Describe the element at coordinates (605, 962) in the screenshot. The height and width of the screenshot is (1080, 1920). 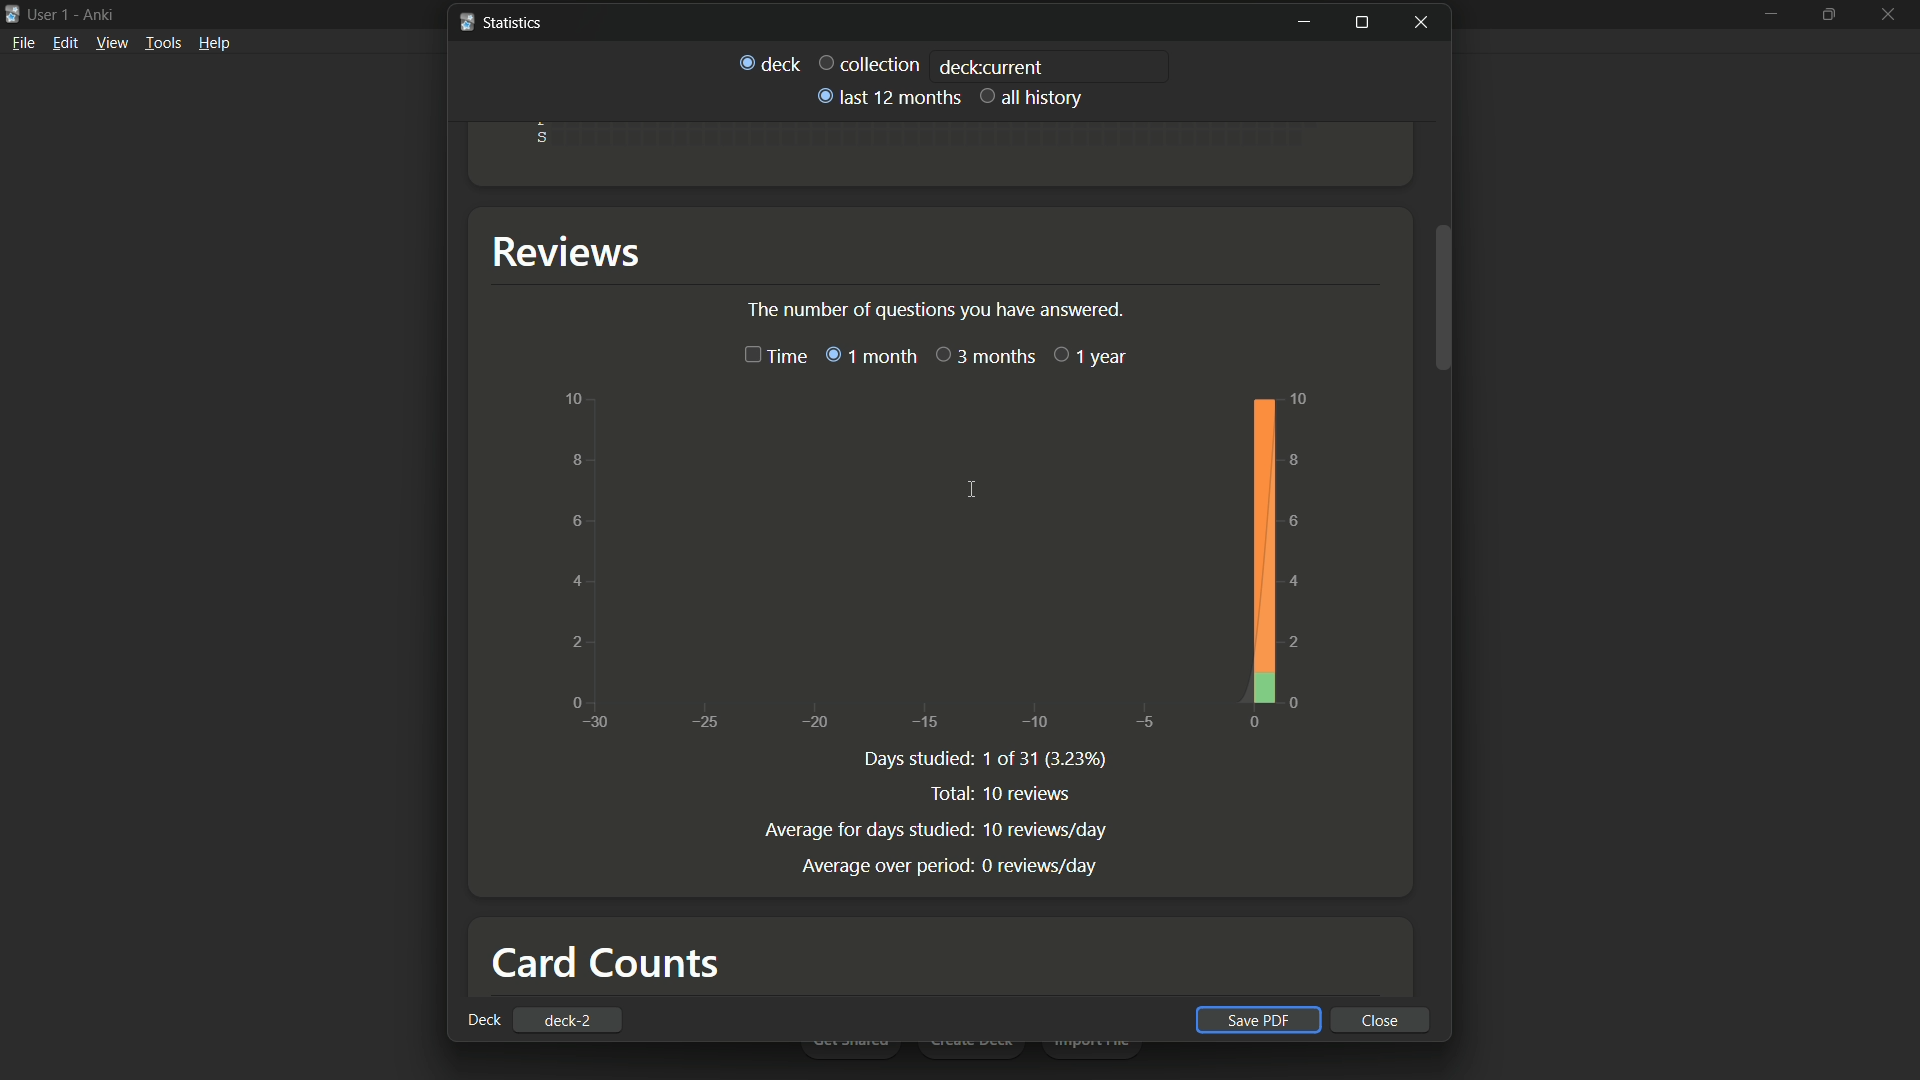
I see `Card counts` at that location.